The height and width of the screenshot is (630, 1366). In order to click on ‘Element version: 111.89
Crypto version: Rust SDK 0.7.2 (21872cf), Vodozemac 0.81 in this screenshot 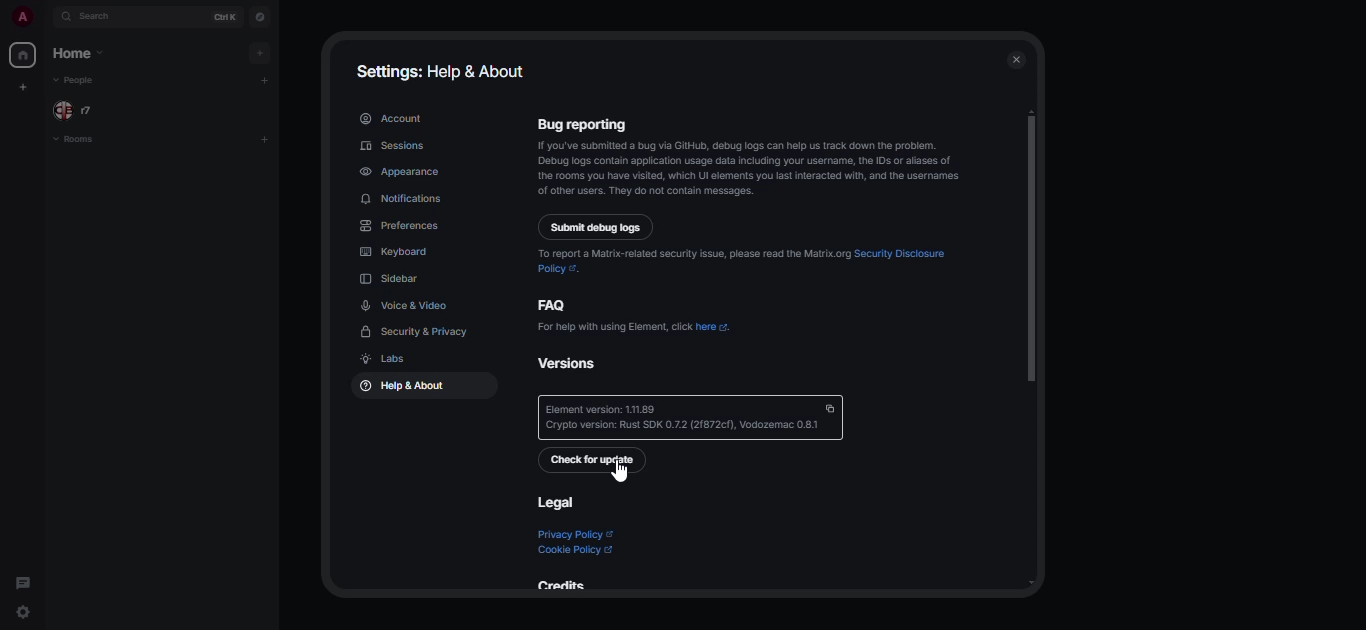, I will do `click(681, 417)`.